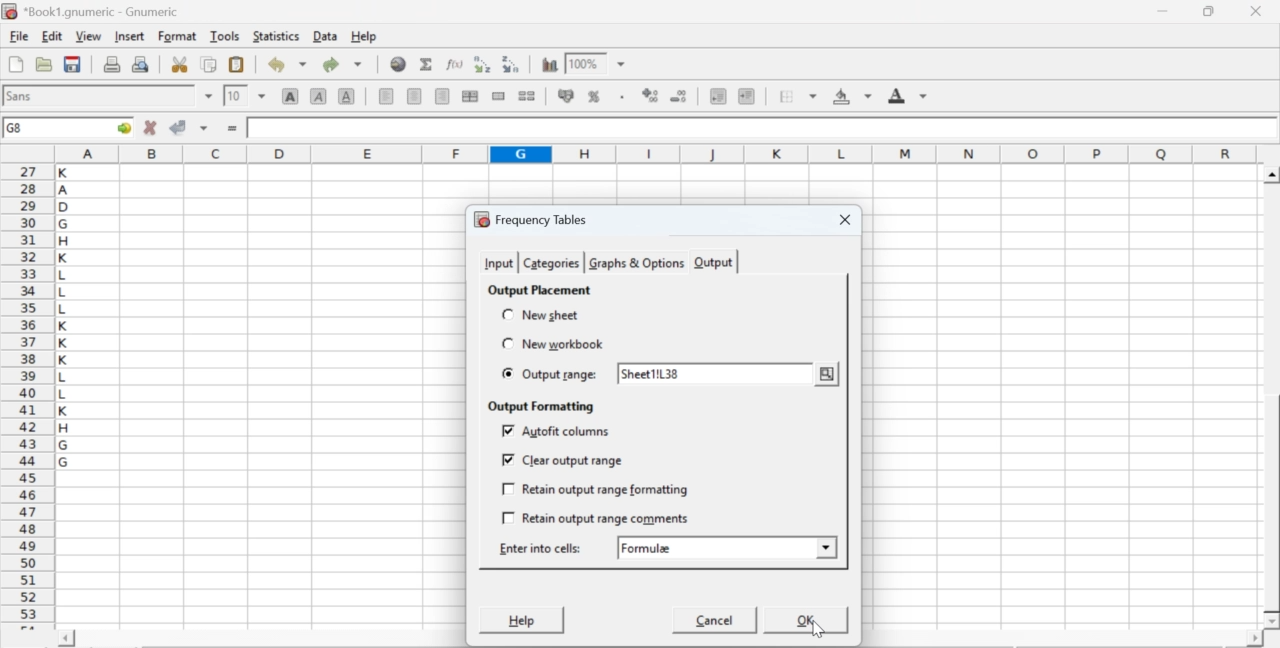  Describe the element at coordinates (327, 35) in the screenshot. I see `data` at that location.